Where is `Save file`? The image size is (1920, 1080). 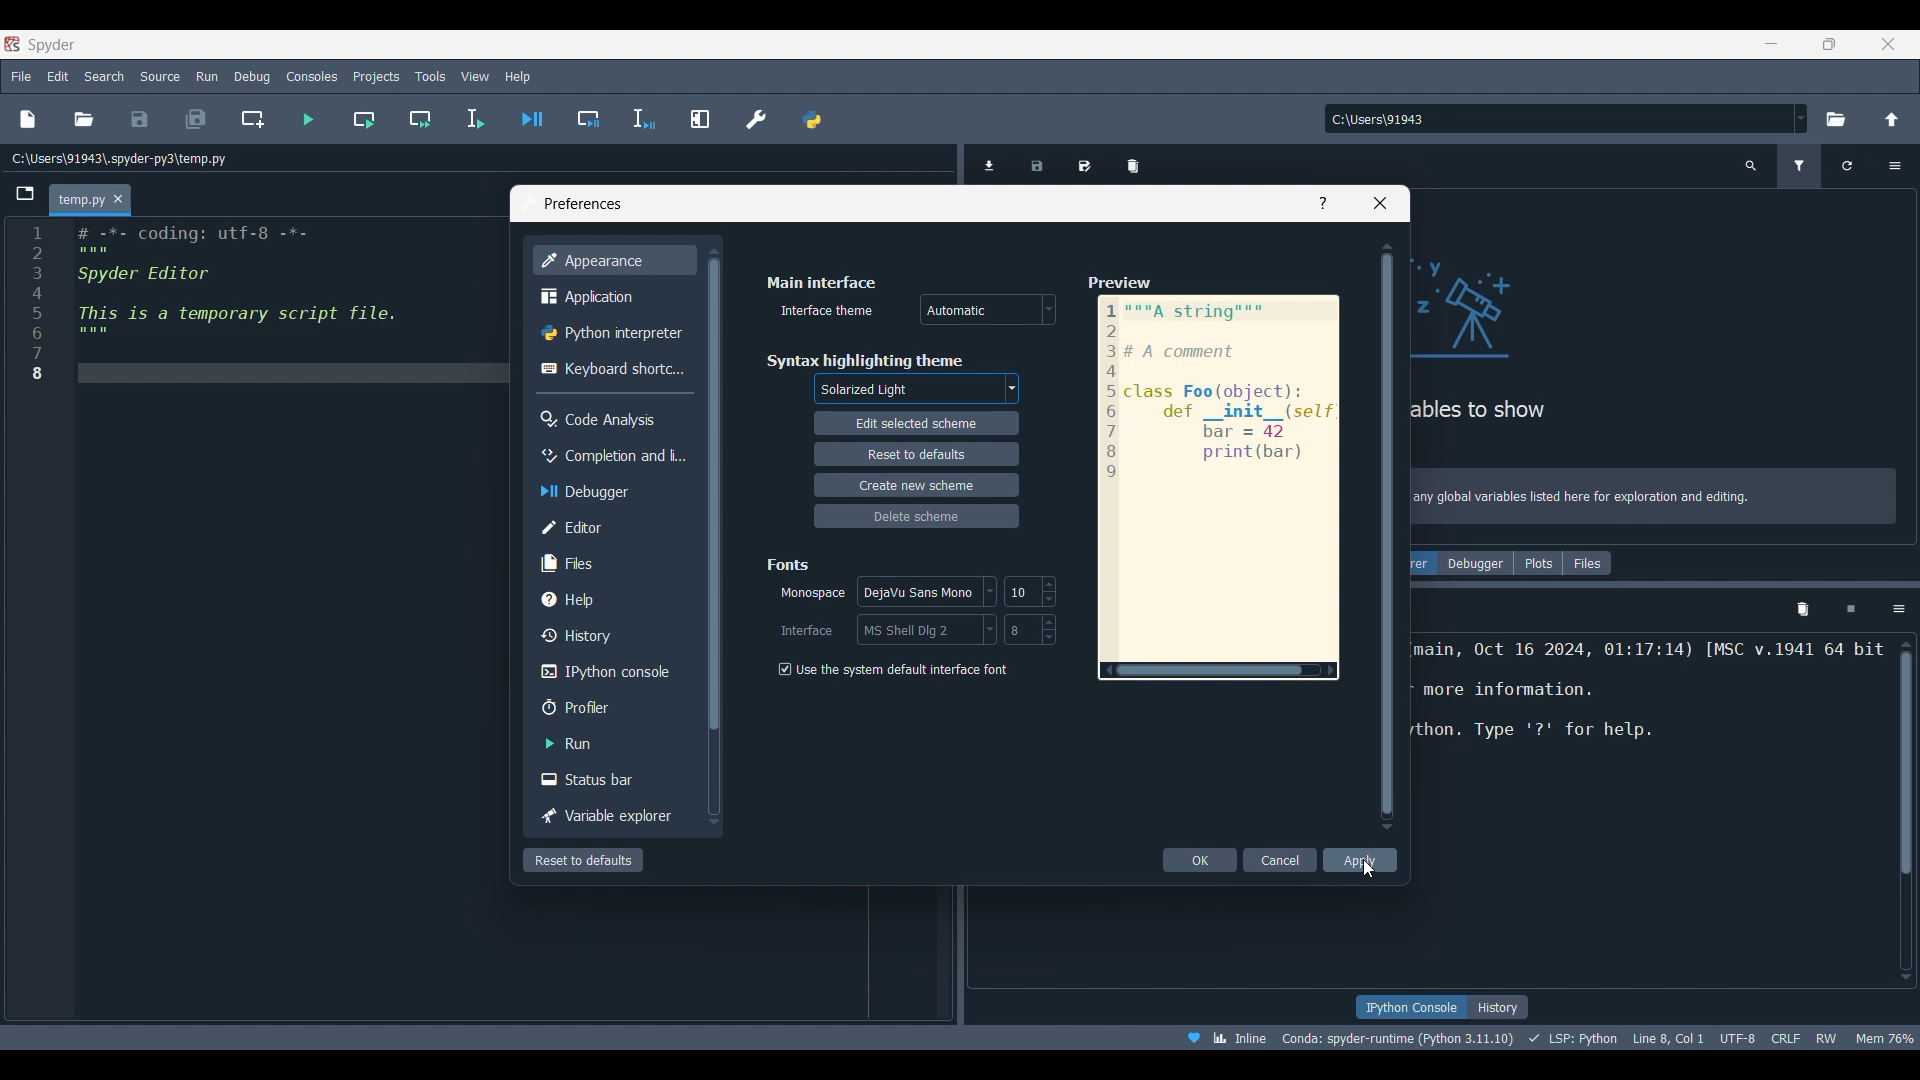 Save file is located at coordinates (141, 119).